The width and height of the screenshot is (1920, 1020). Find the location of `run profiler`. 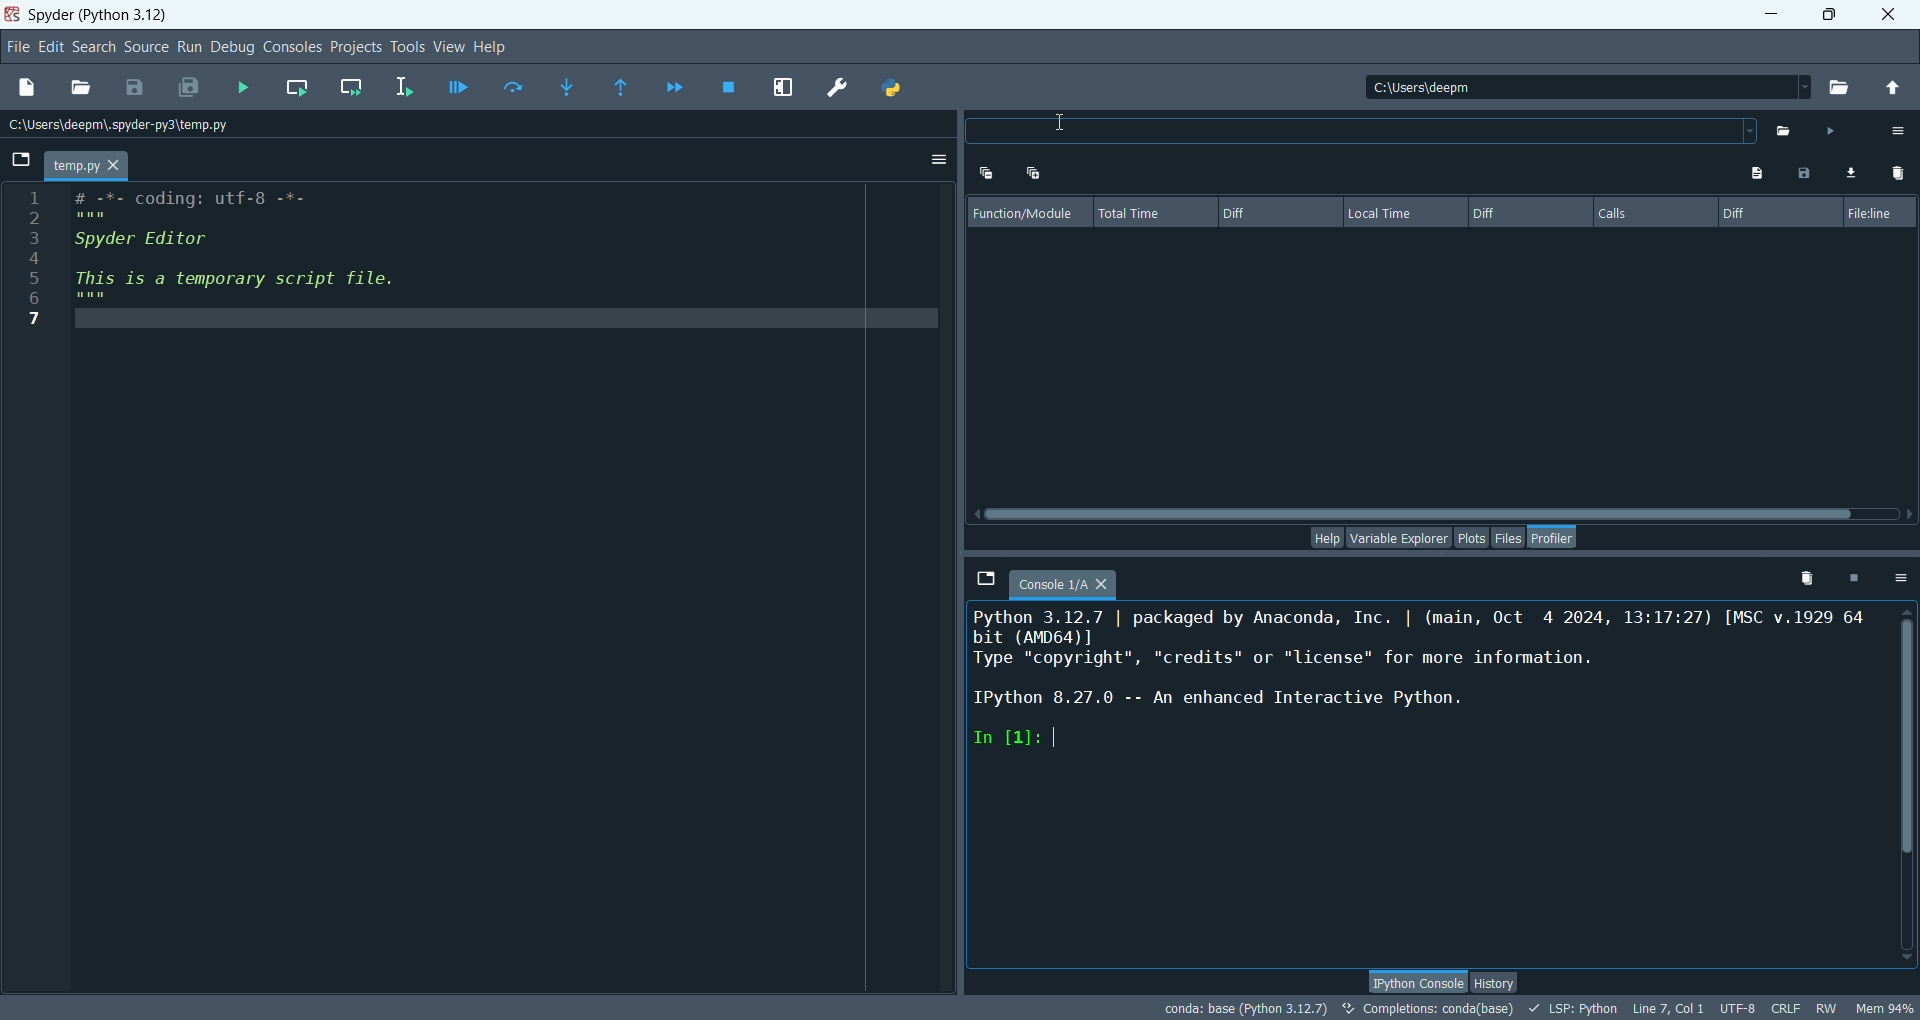

run profiler is located at coordinates (1828, 131).